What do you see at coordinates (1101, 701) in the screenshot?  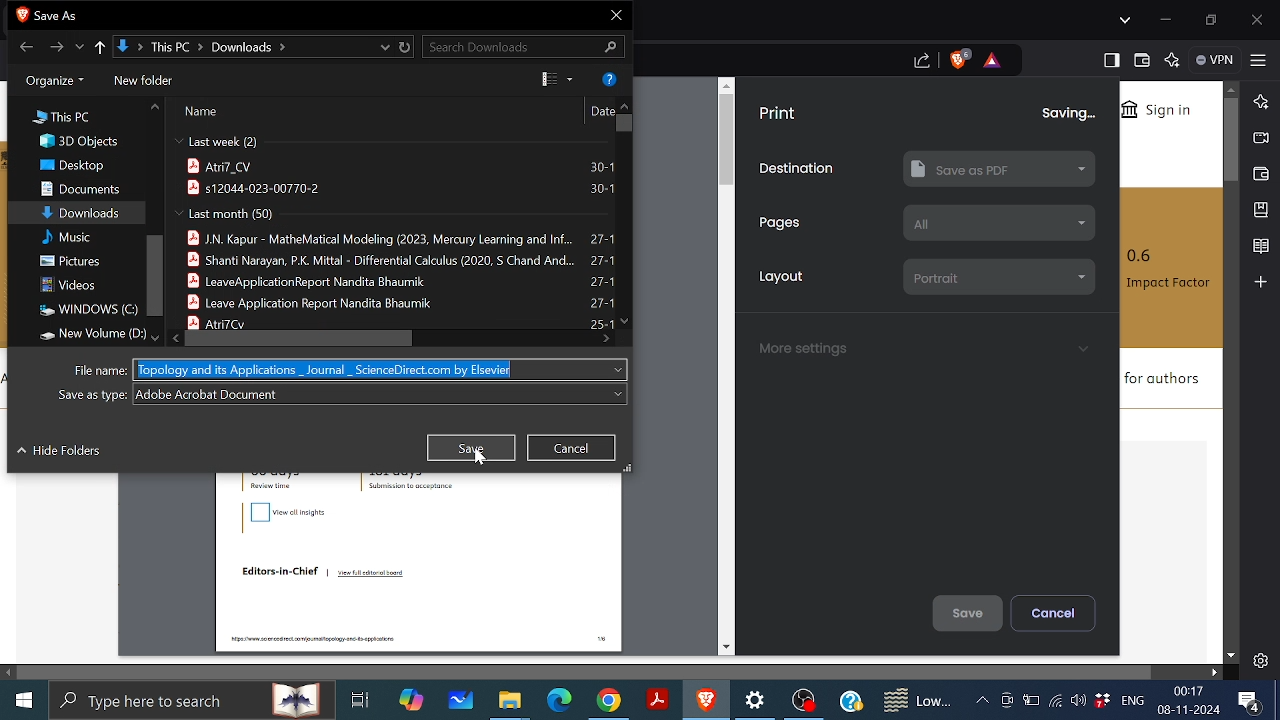 I see `Dropbox` at bounding box center [1101, 701].